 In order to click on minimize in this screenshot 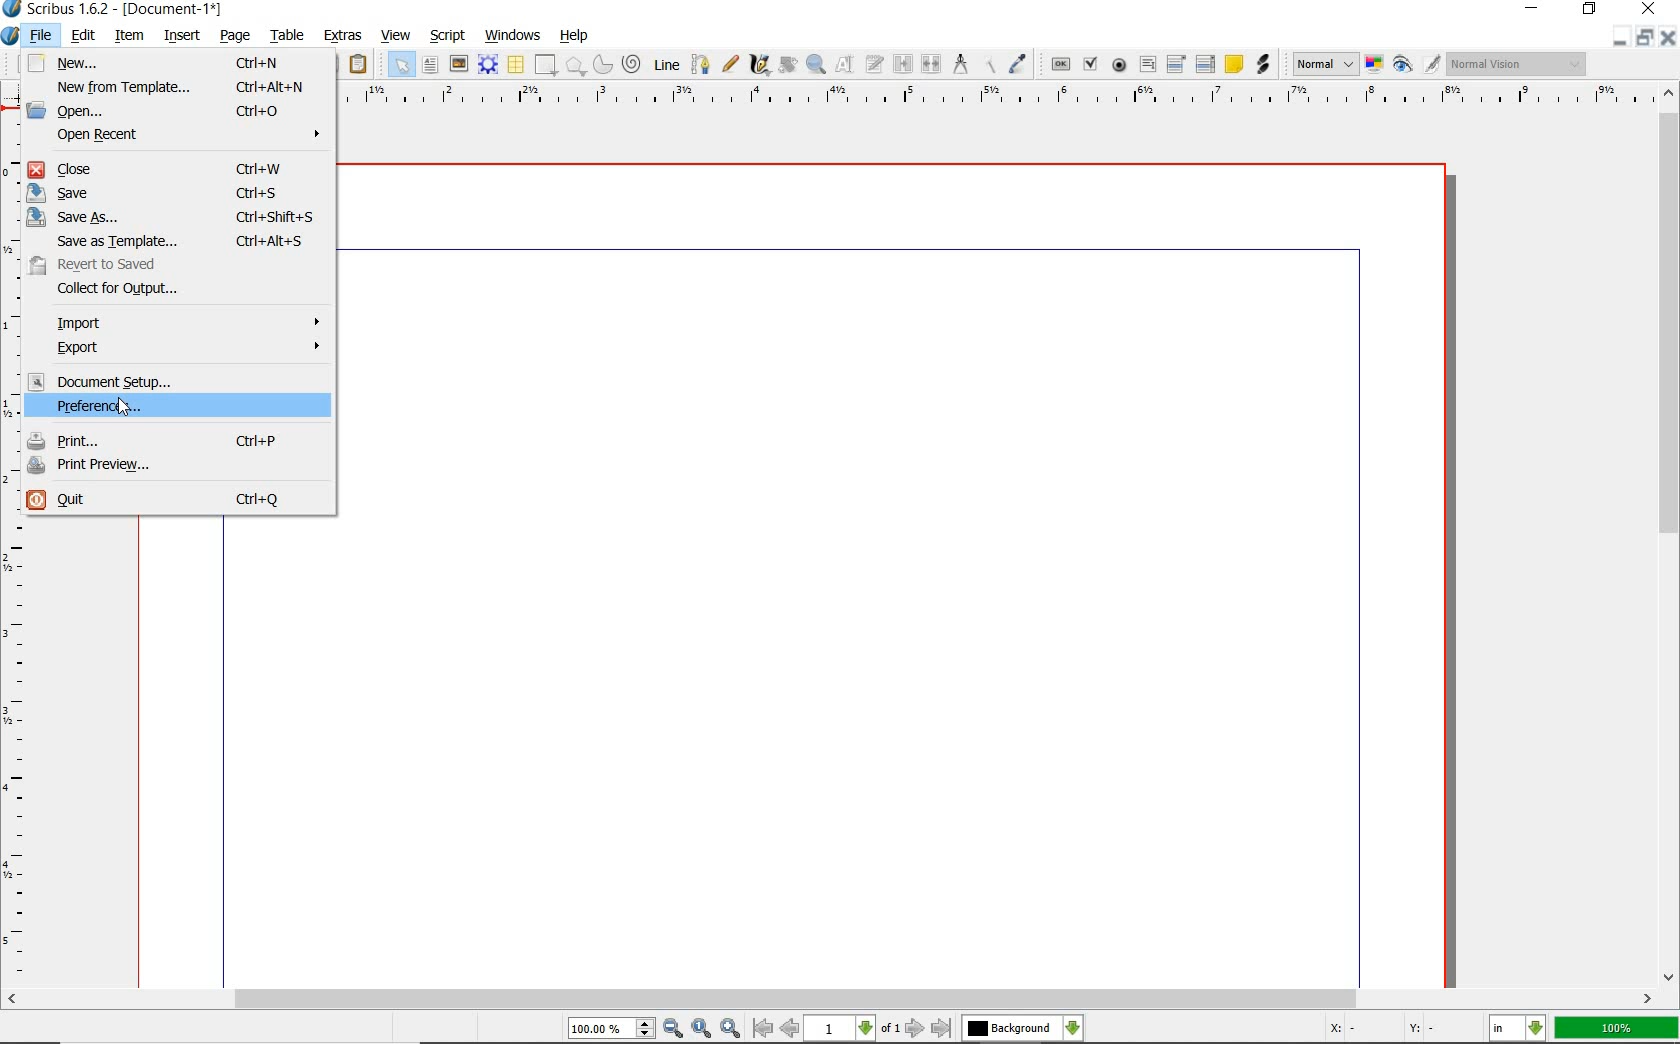, I will do `click(1535, 10)`.